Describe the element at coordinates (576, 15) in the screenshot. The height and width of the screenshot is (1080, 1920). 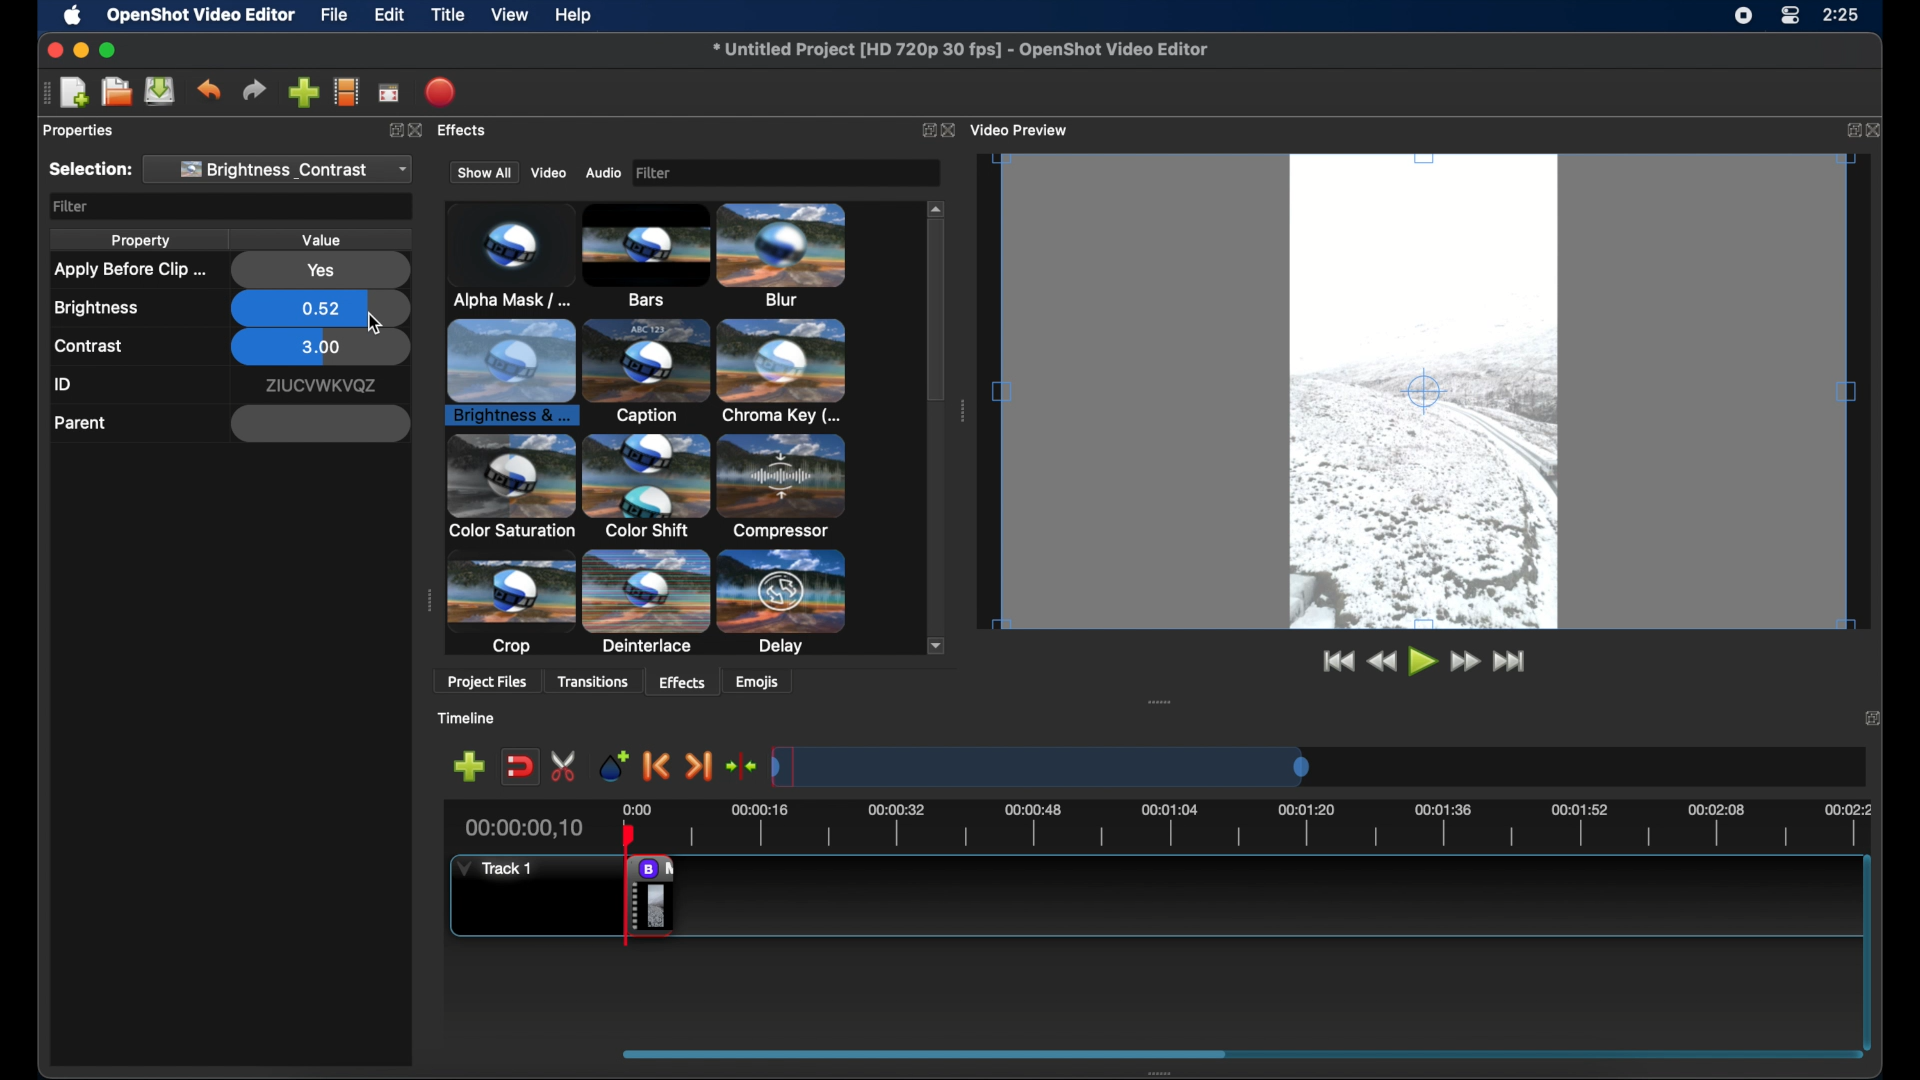
I see `help` at that location.